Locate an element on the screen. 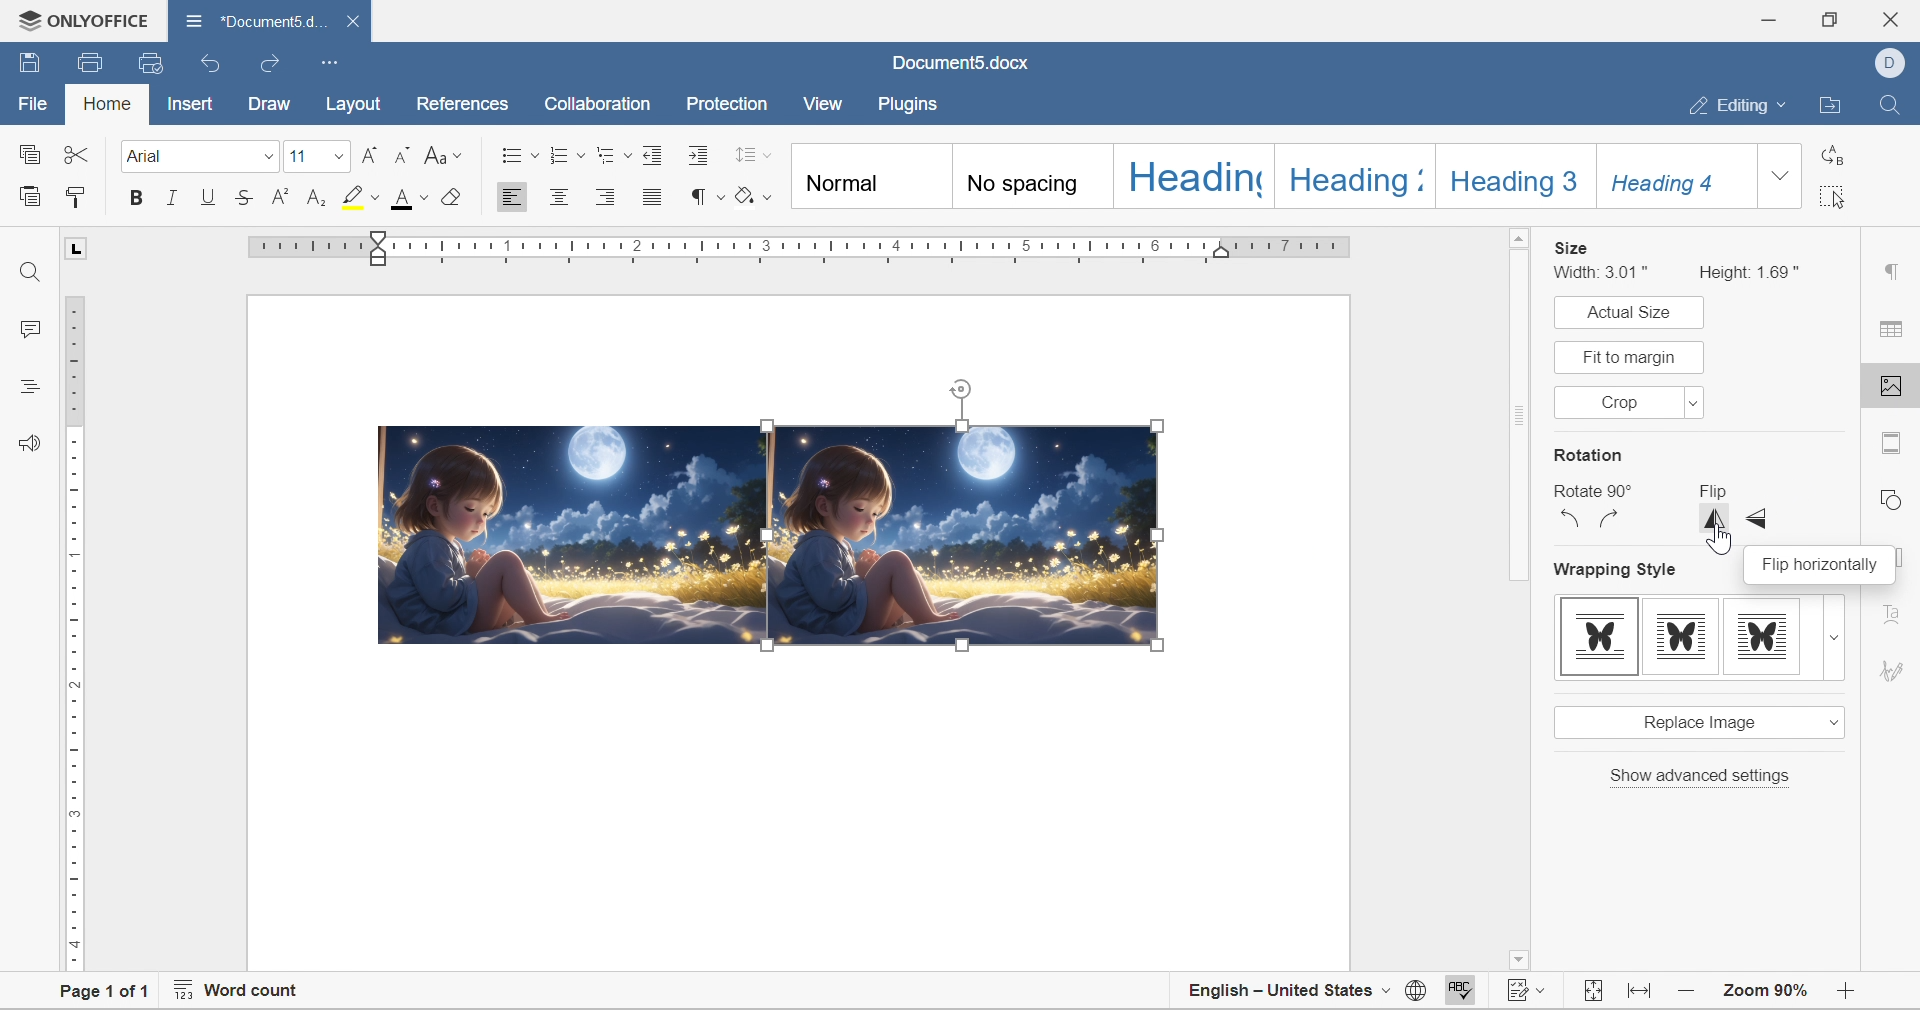 The image size is (1920, 1010). feedback and support is located at coordinates (33, 443).